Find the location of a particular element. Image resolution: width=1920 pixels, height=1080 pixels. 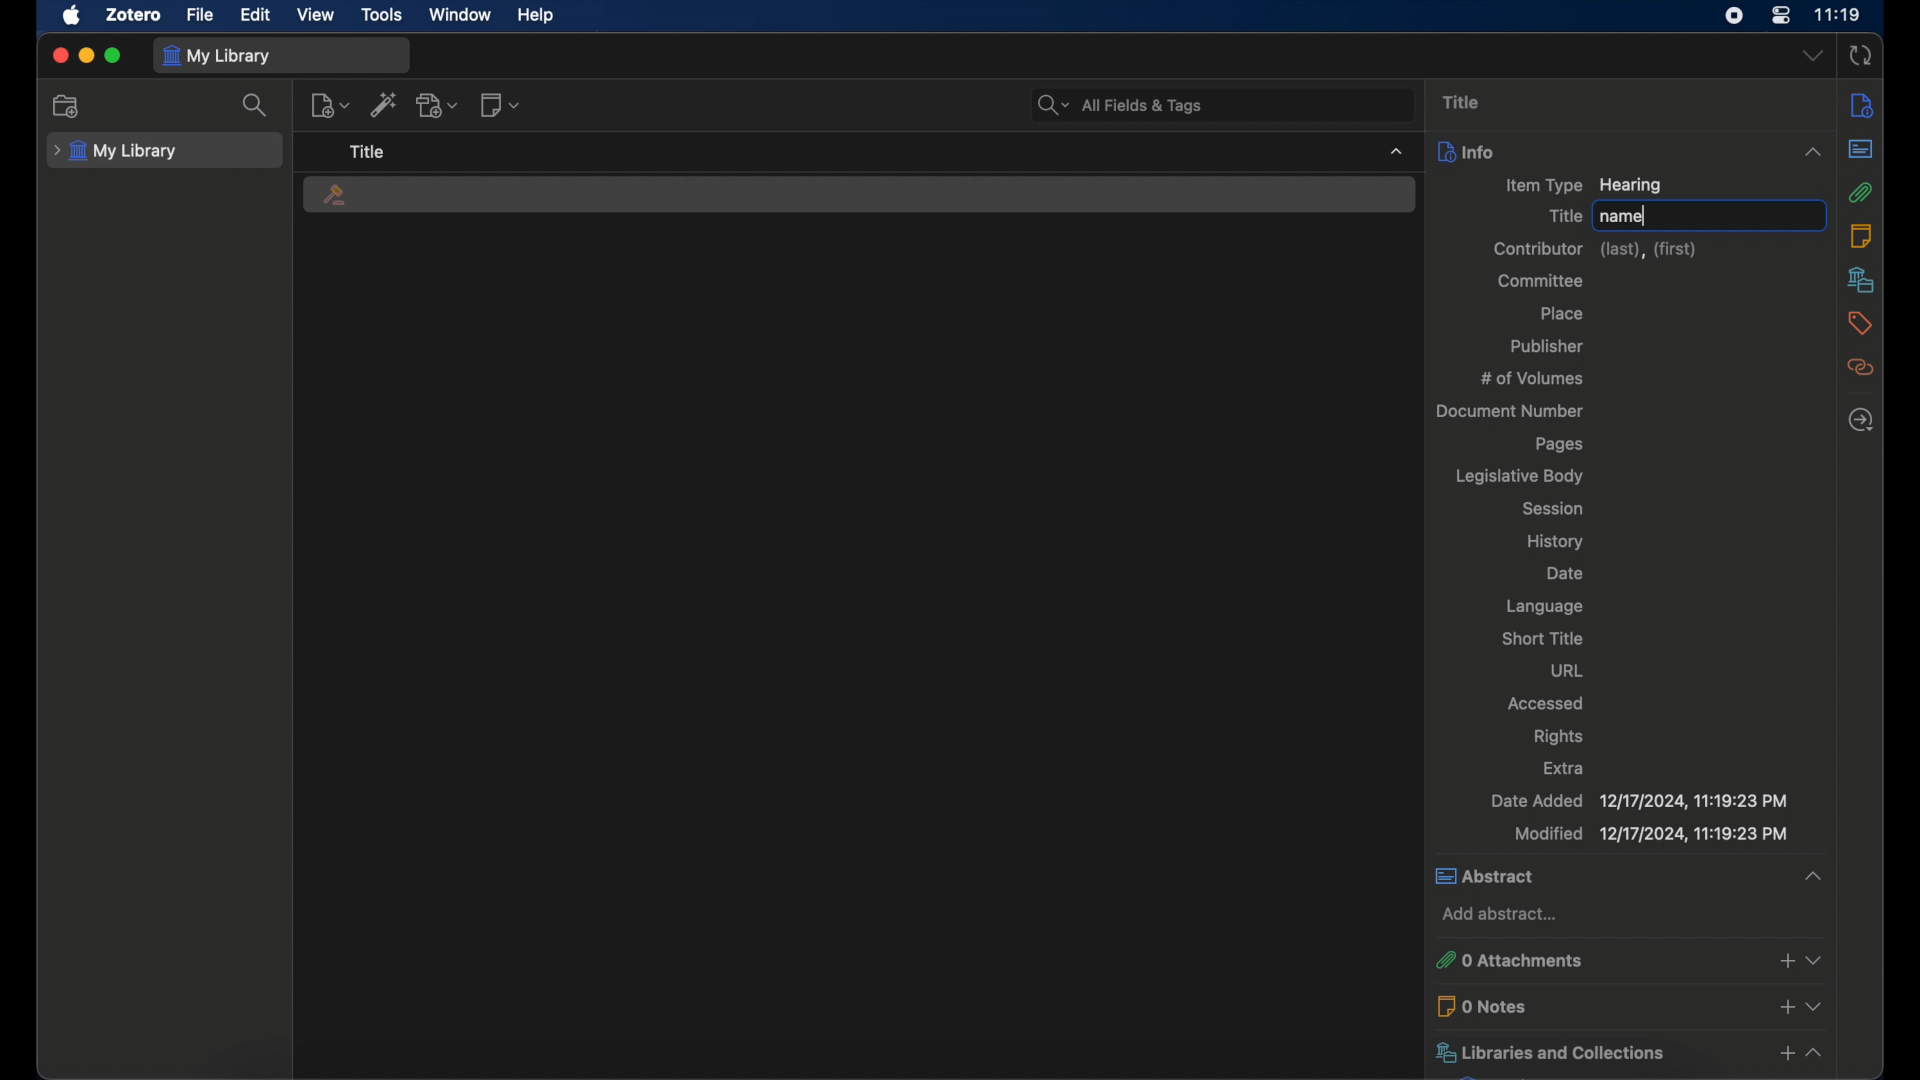

title is located at coordinates (1562, 216).